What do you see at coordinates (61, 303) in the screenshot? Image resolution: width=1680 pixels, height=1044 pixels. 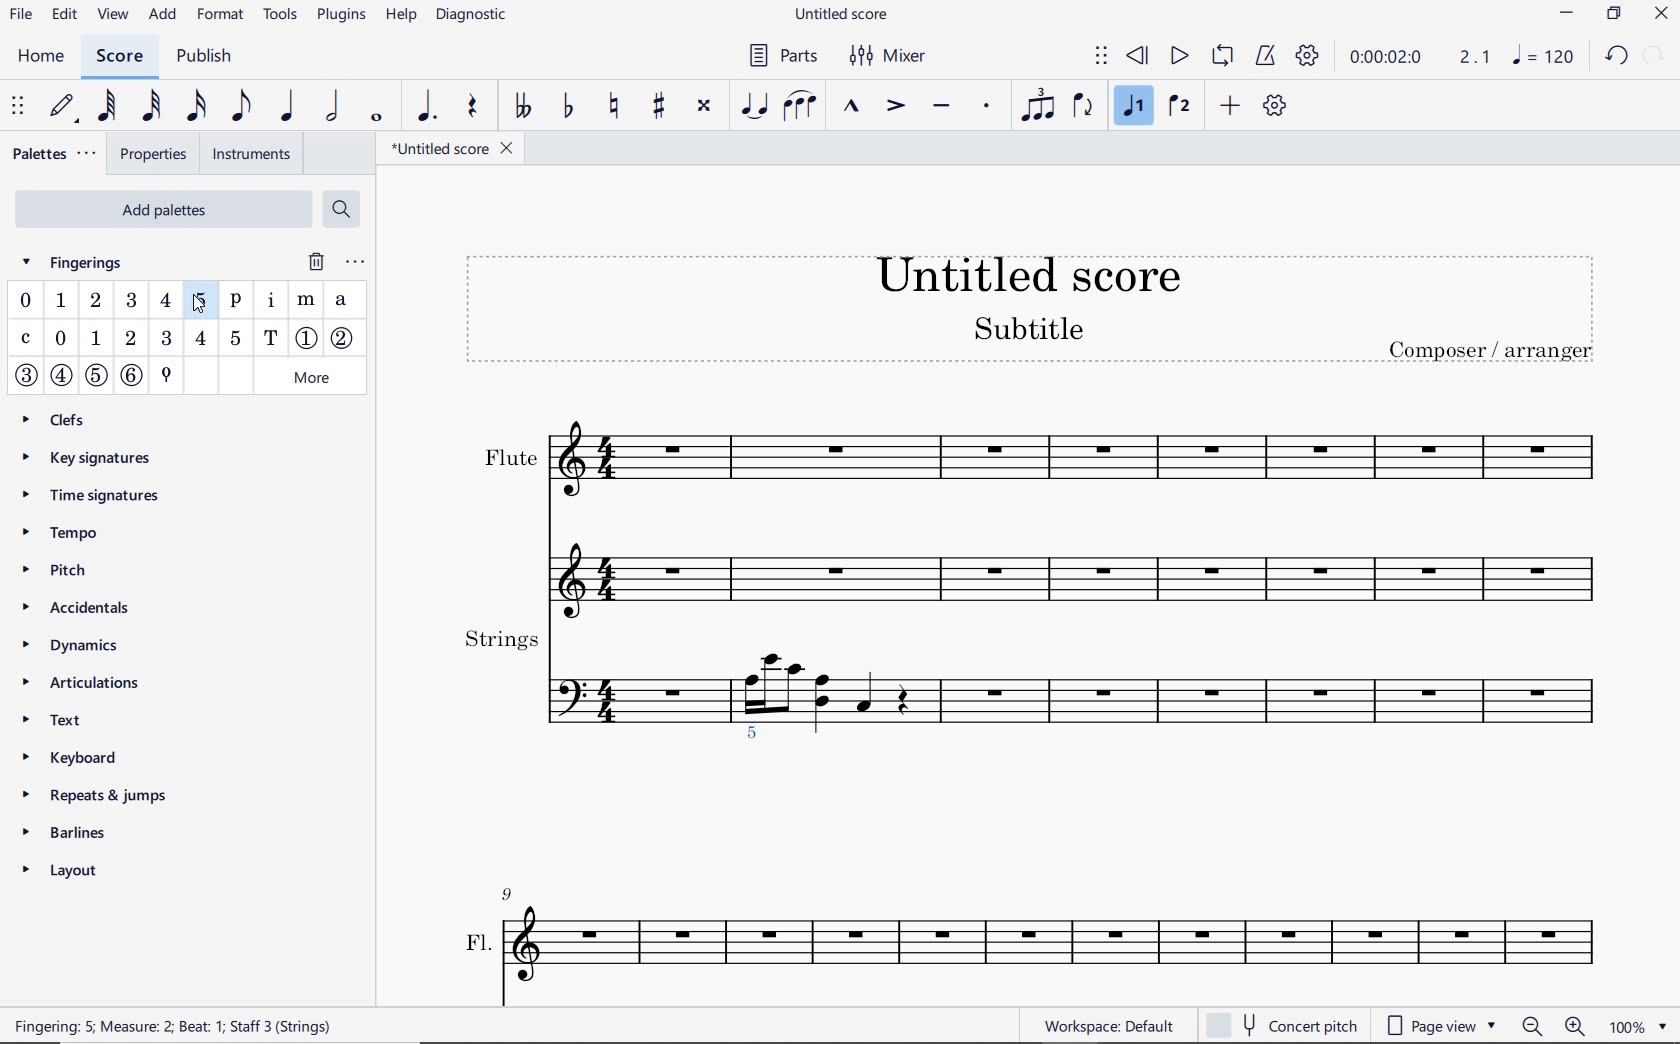 I see `fingering 1` at bounding box center [61, 303].